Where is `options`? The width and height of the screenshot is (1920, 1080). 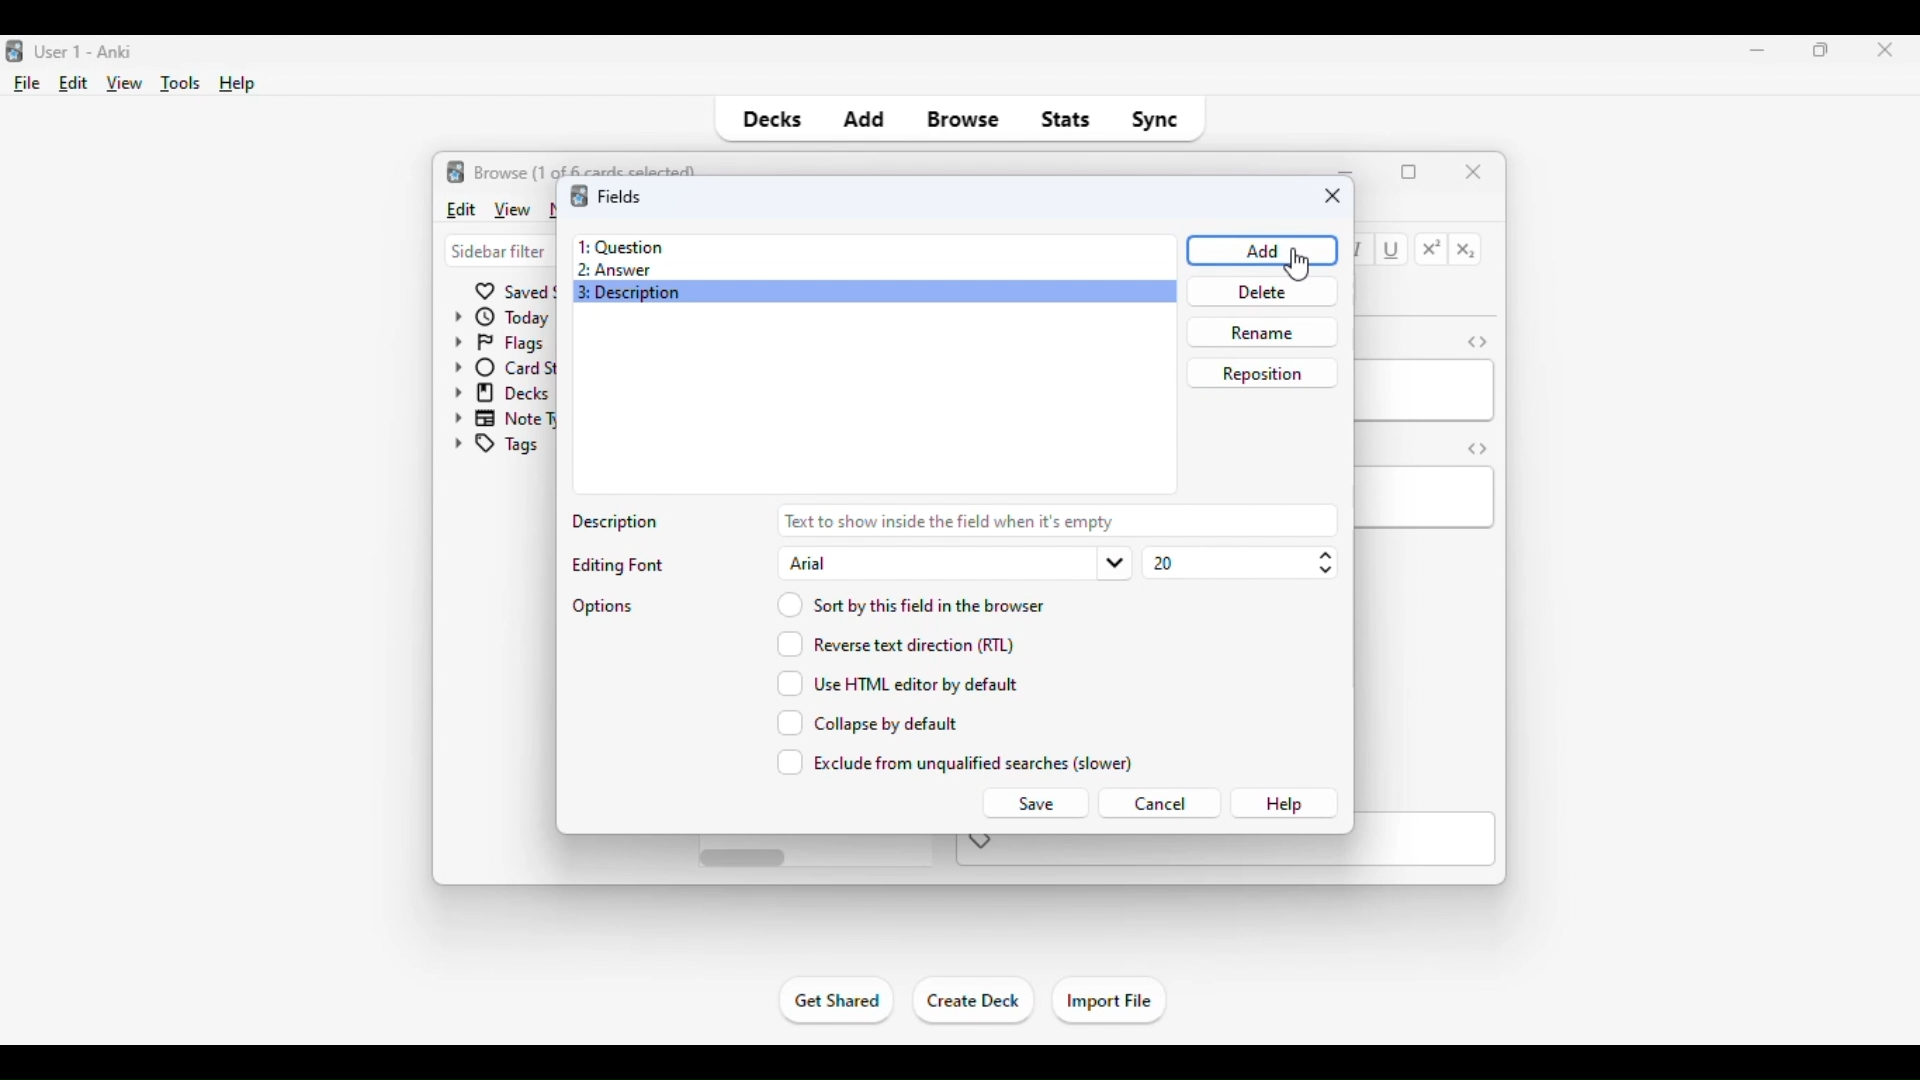
options is located at coordinates (604, 606).